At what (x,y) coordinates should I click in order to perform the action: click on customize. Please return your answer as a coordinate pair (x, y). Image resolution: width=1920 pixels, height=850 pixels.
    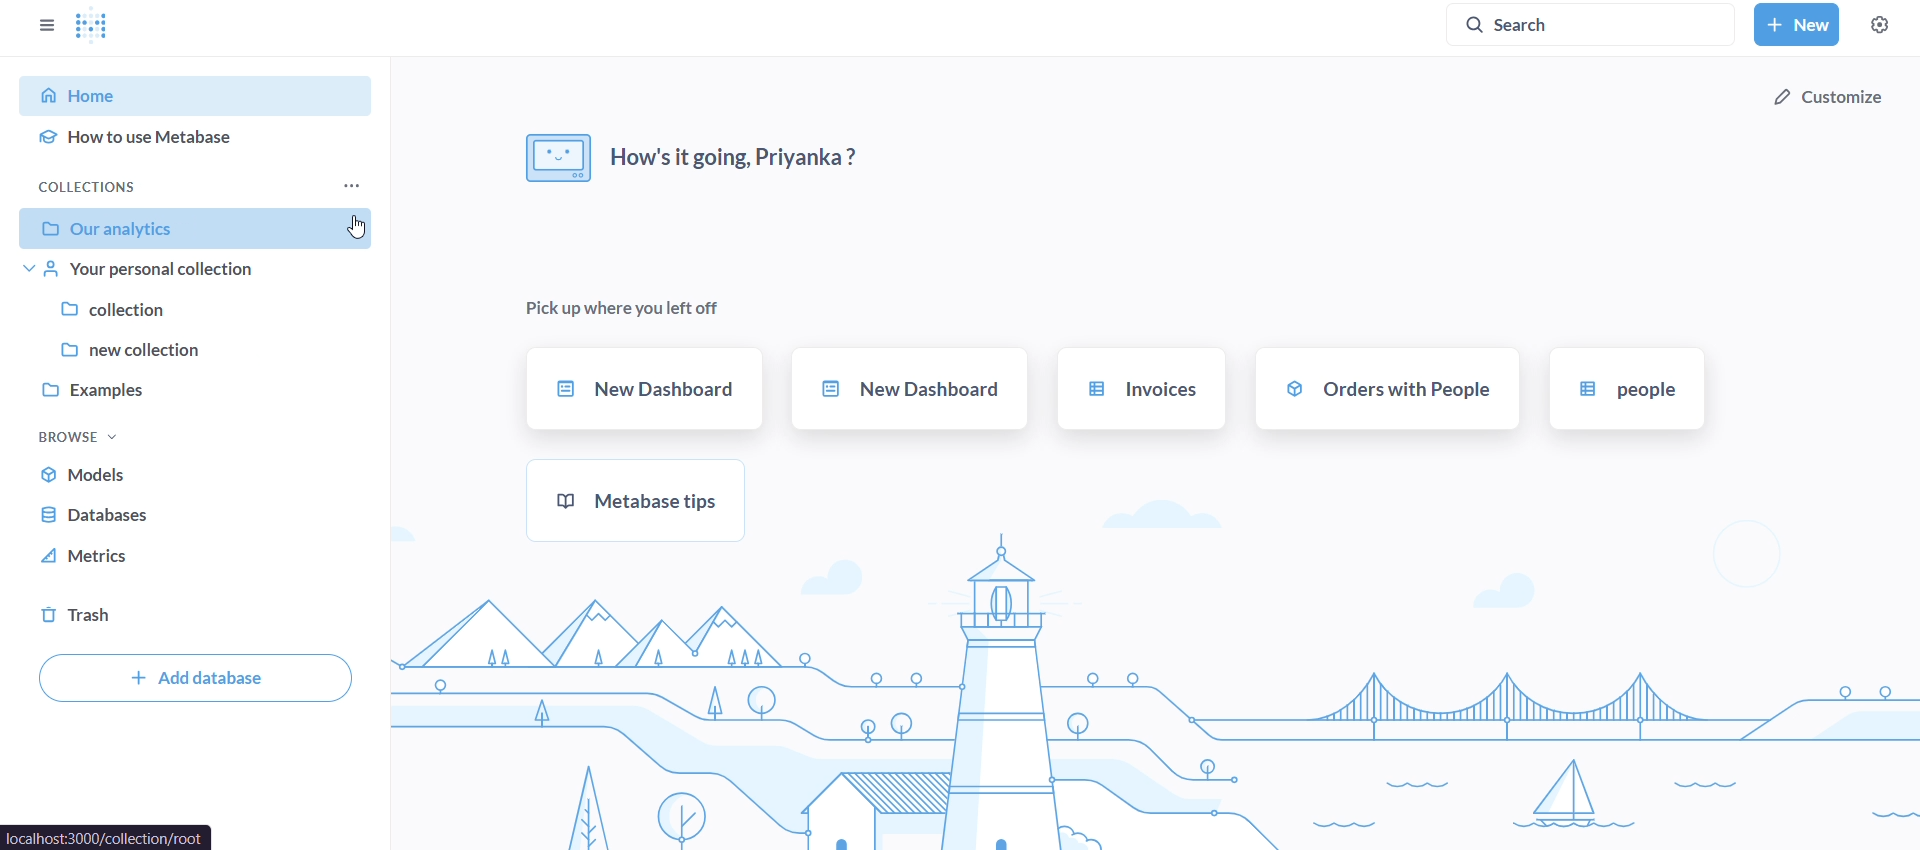
    Looking at the image, I should click on (1828, 98).